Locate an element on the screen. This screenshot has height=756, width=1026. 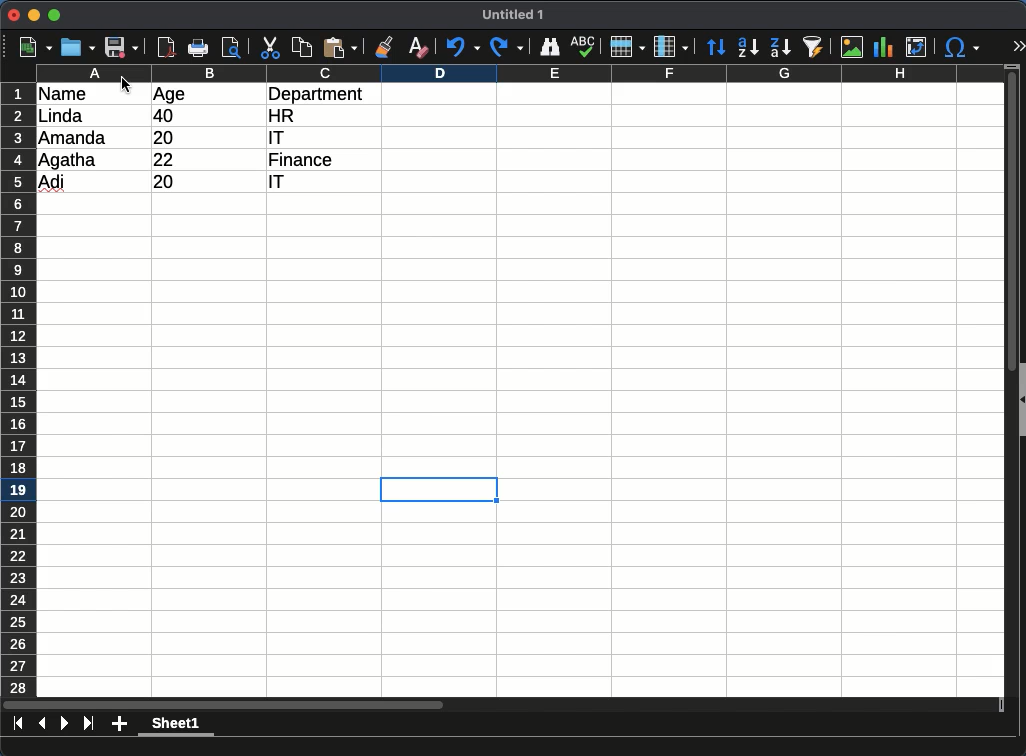
finance  is located at coordinates (303, 160).